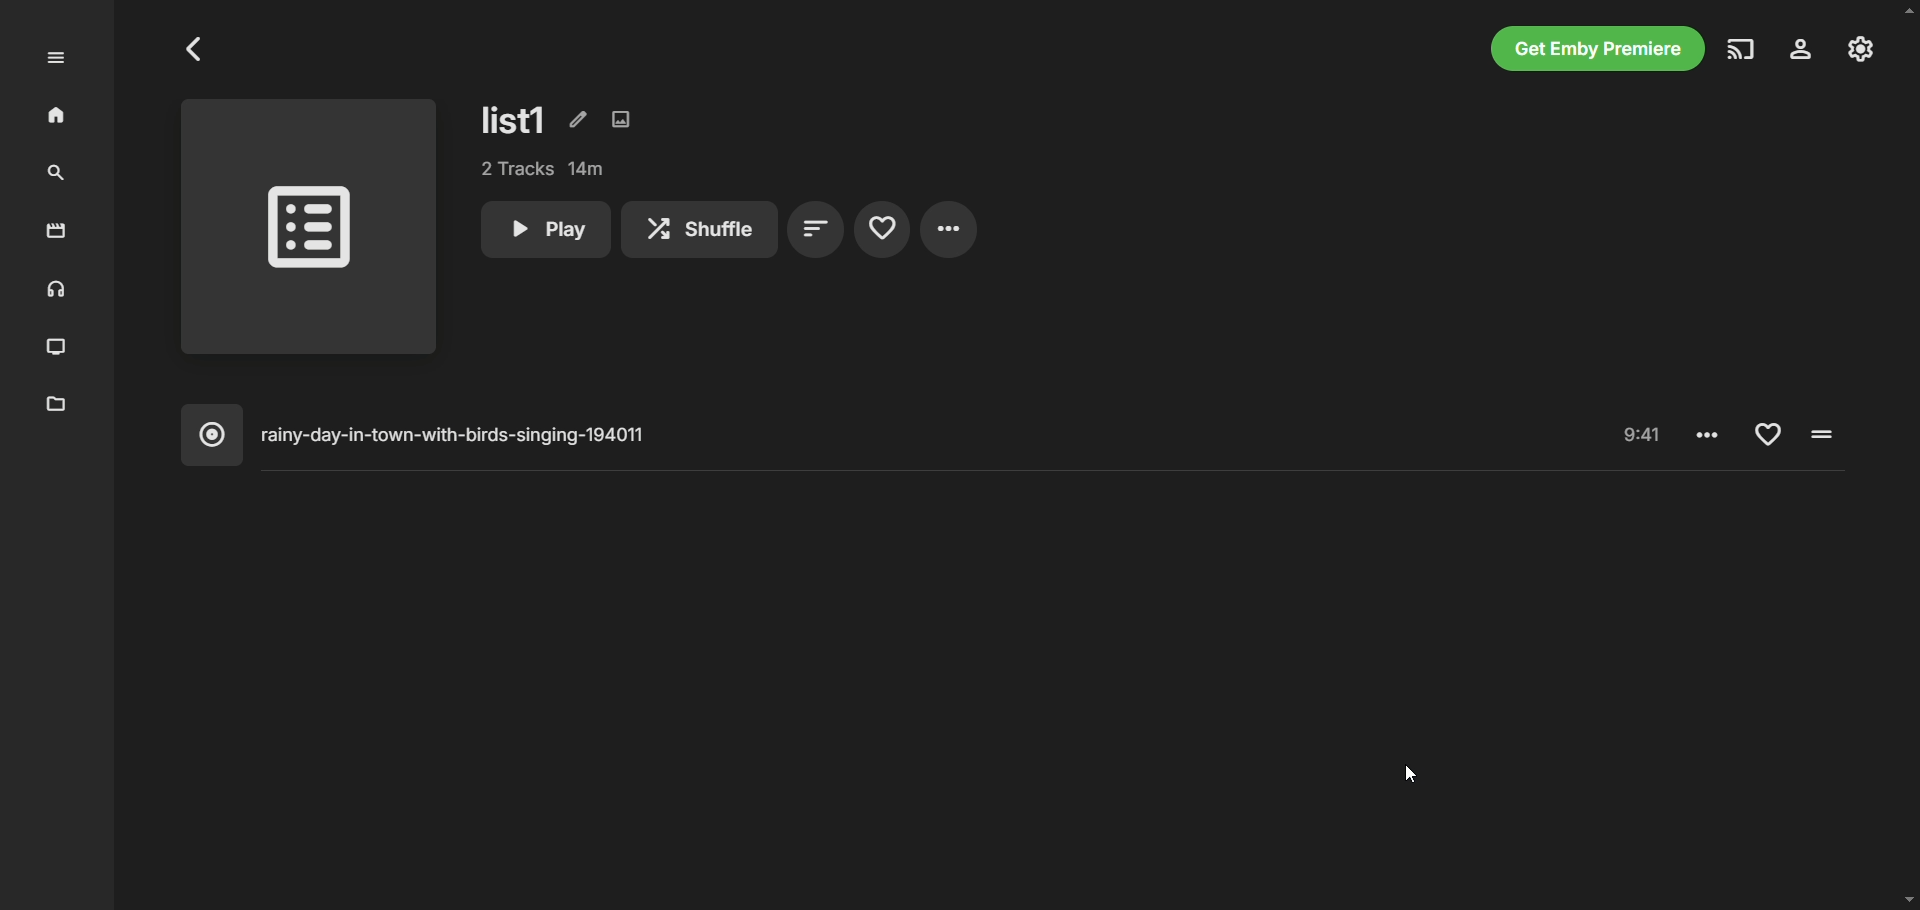  I want to click on tracks, so click(544, 169).